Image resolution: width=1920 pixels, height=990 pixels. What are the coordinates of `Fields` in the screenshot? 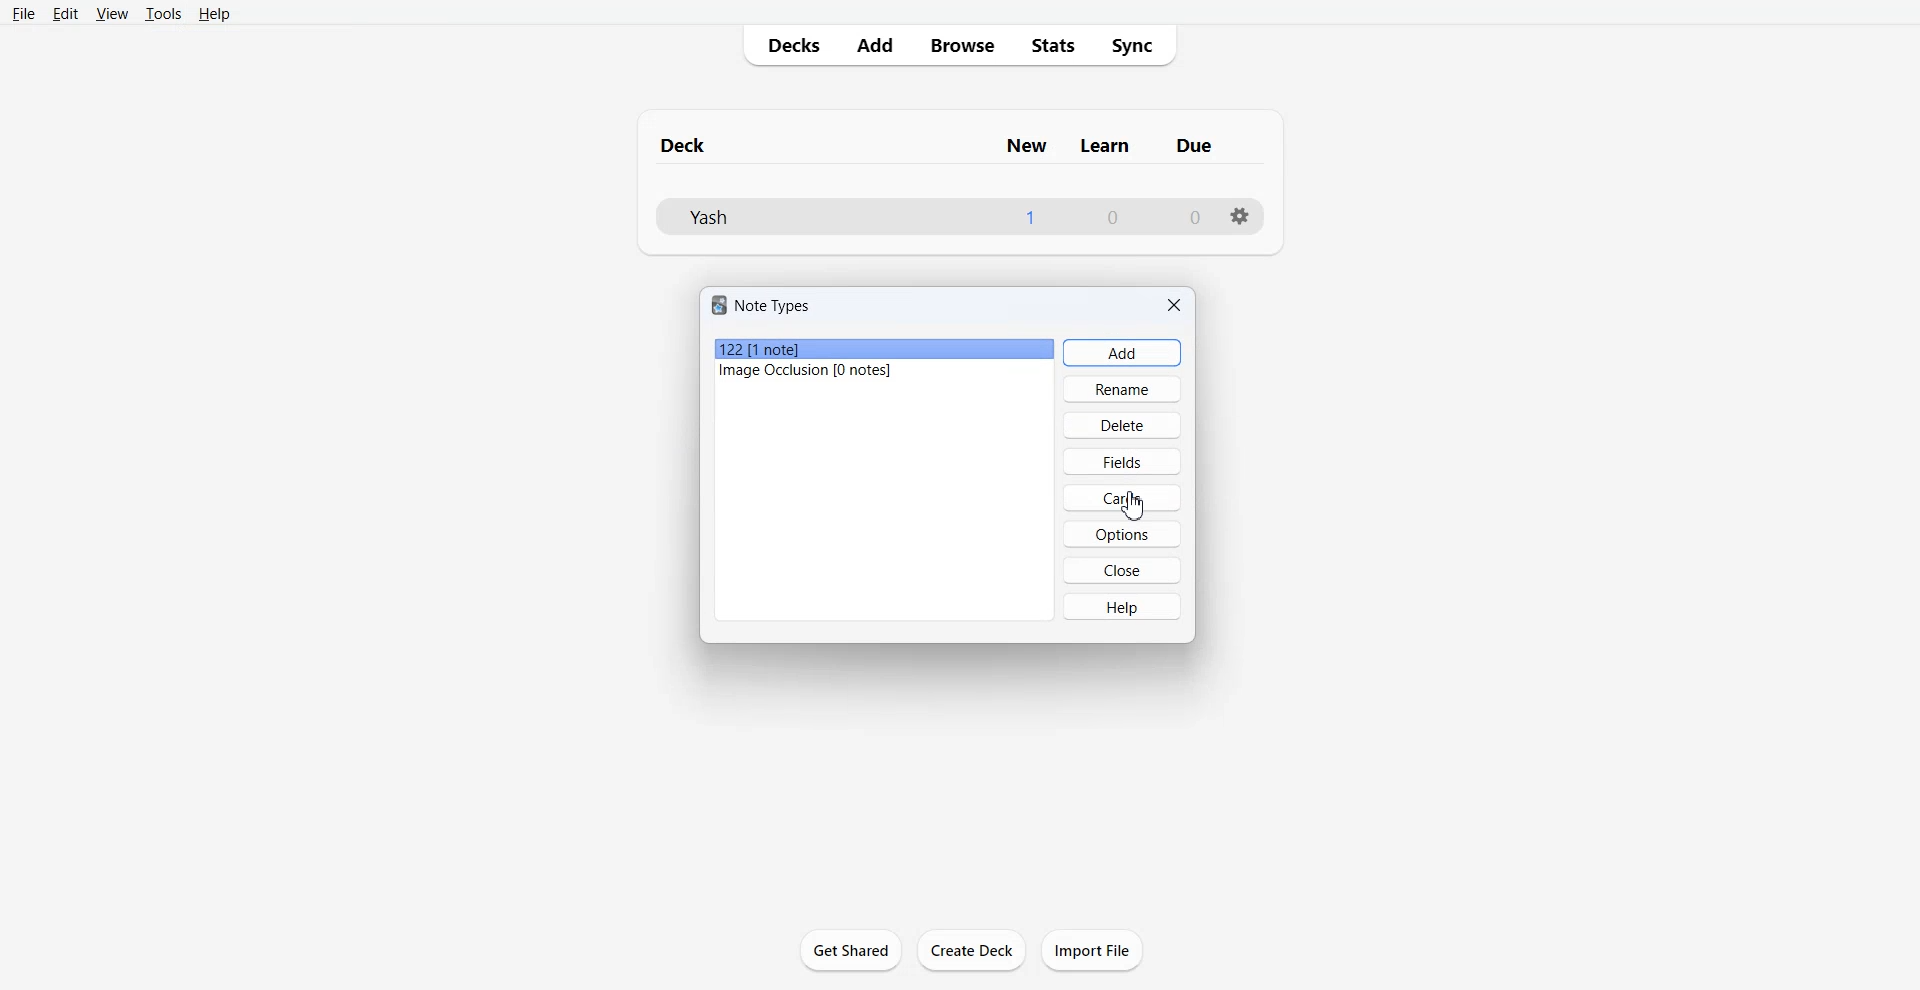 It's located at (1121, 461).